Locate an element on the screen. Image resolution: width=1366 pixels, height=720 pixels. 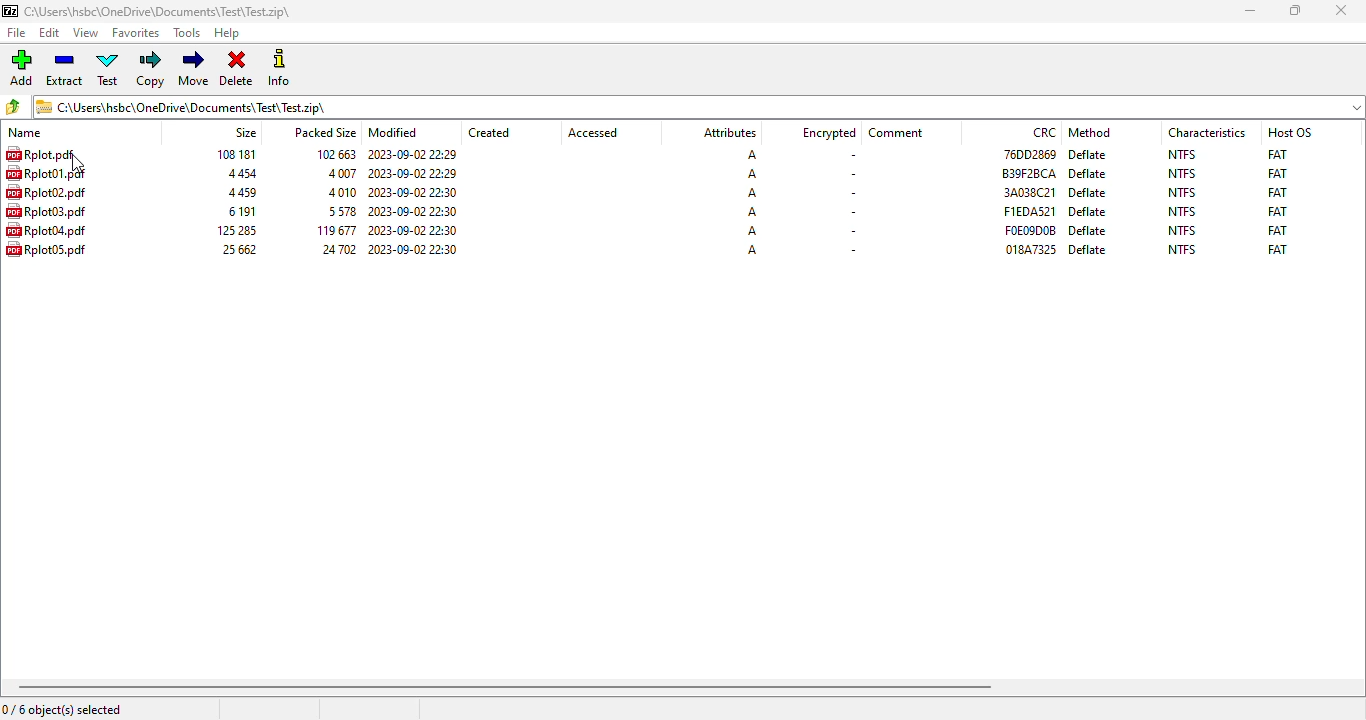
deflate is located at coordinates (1089, 154).